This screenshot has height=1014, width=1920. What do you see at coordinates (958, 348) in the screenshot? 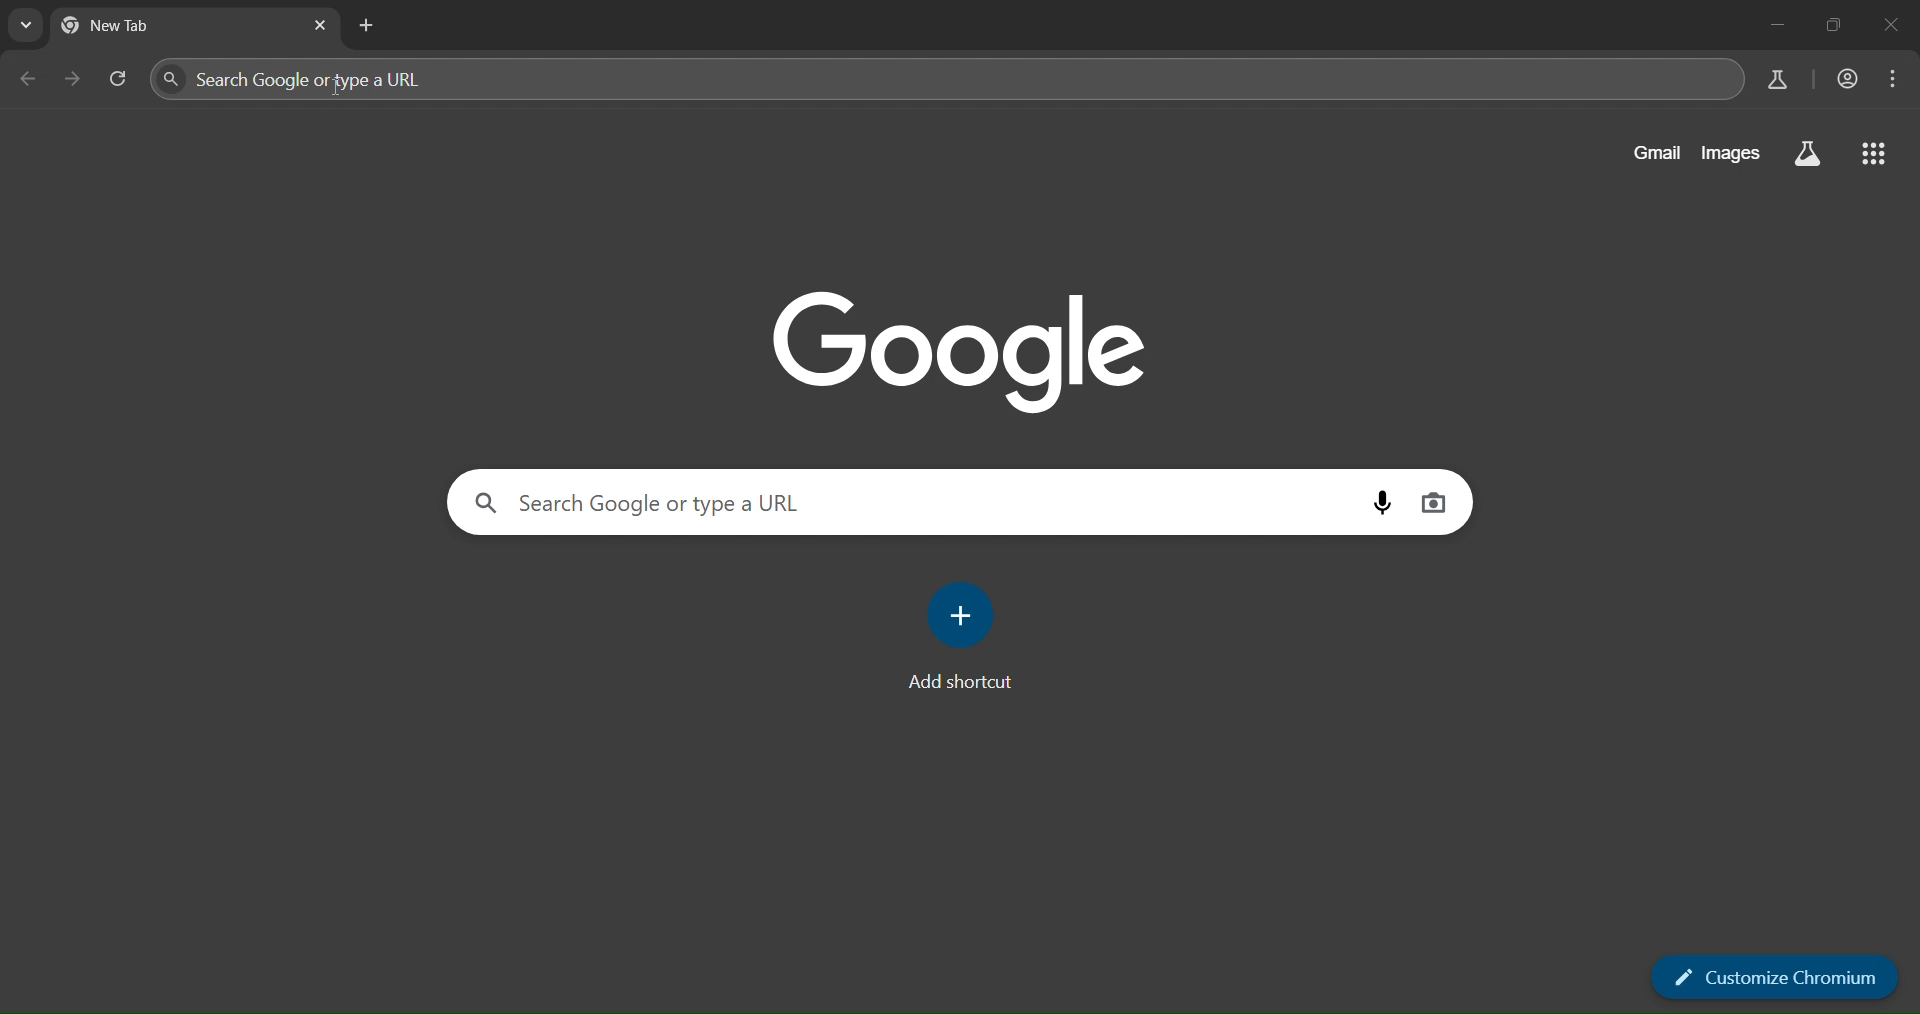
I see `google` at bounding box center [958, 348].